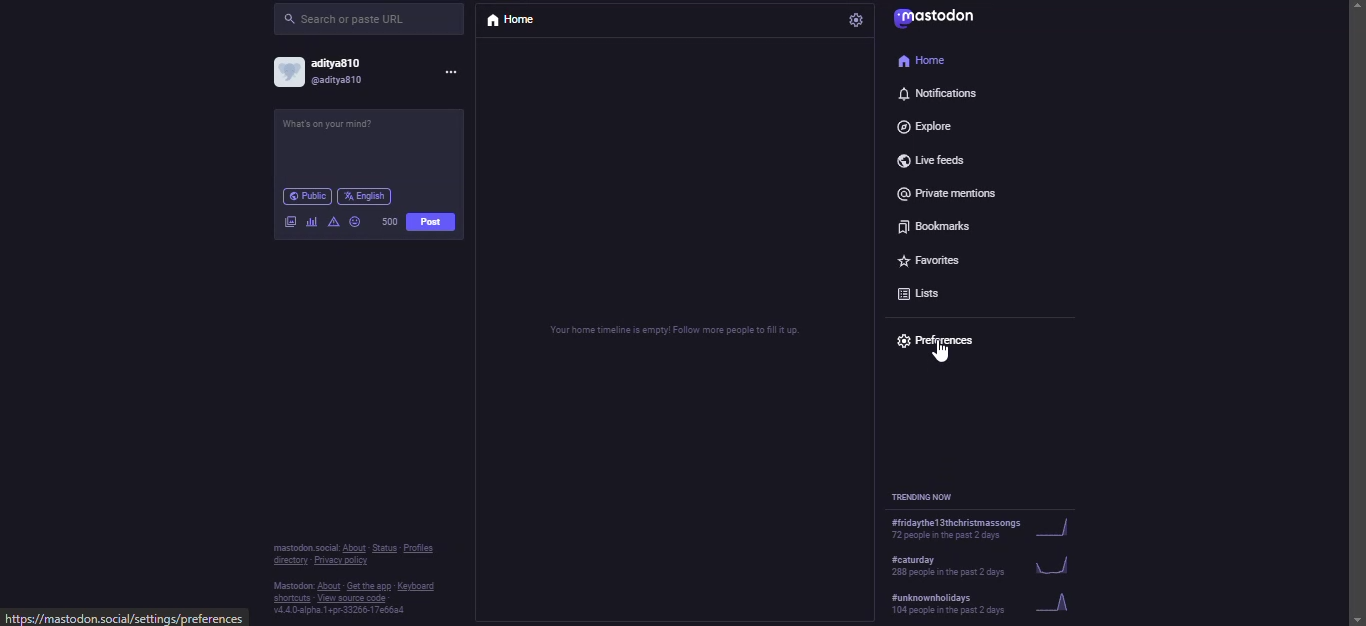  I want to click on live feeds, so click(929, 160).